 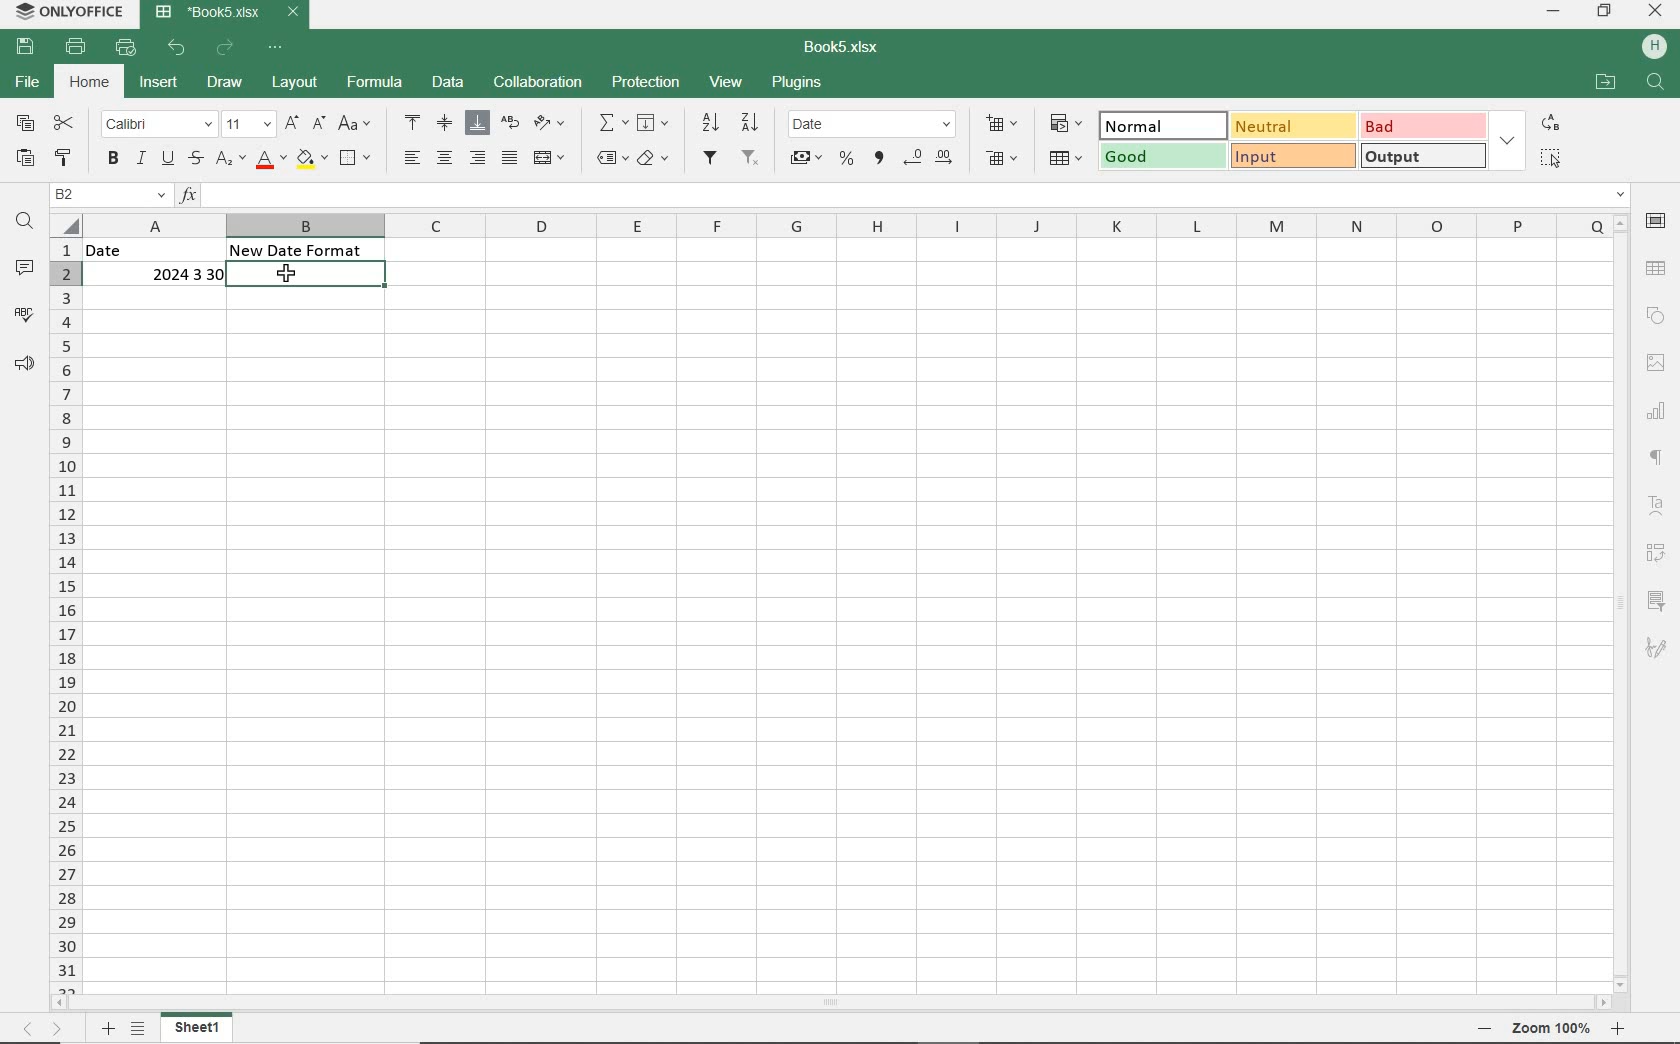 What do you see at coordinates (904, 194) in the screenshot?
I see `INPUT FUNCTION` at bounding box center [904, 194].